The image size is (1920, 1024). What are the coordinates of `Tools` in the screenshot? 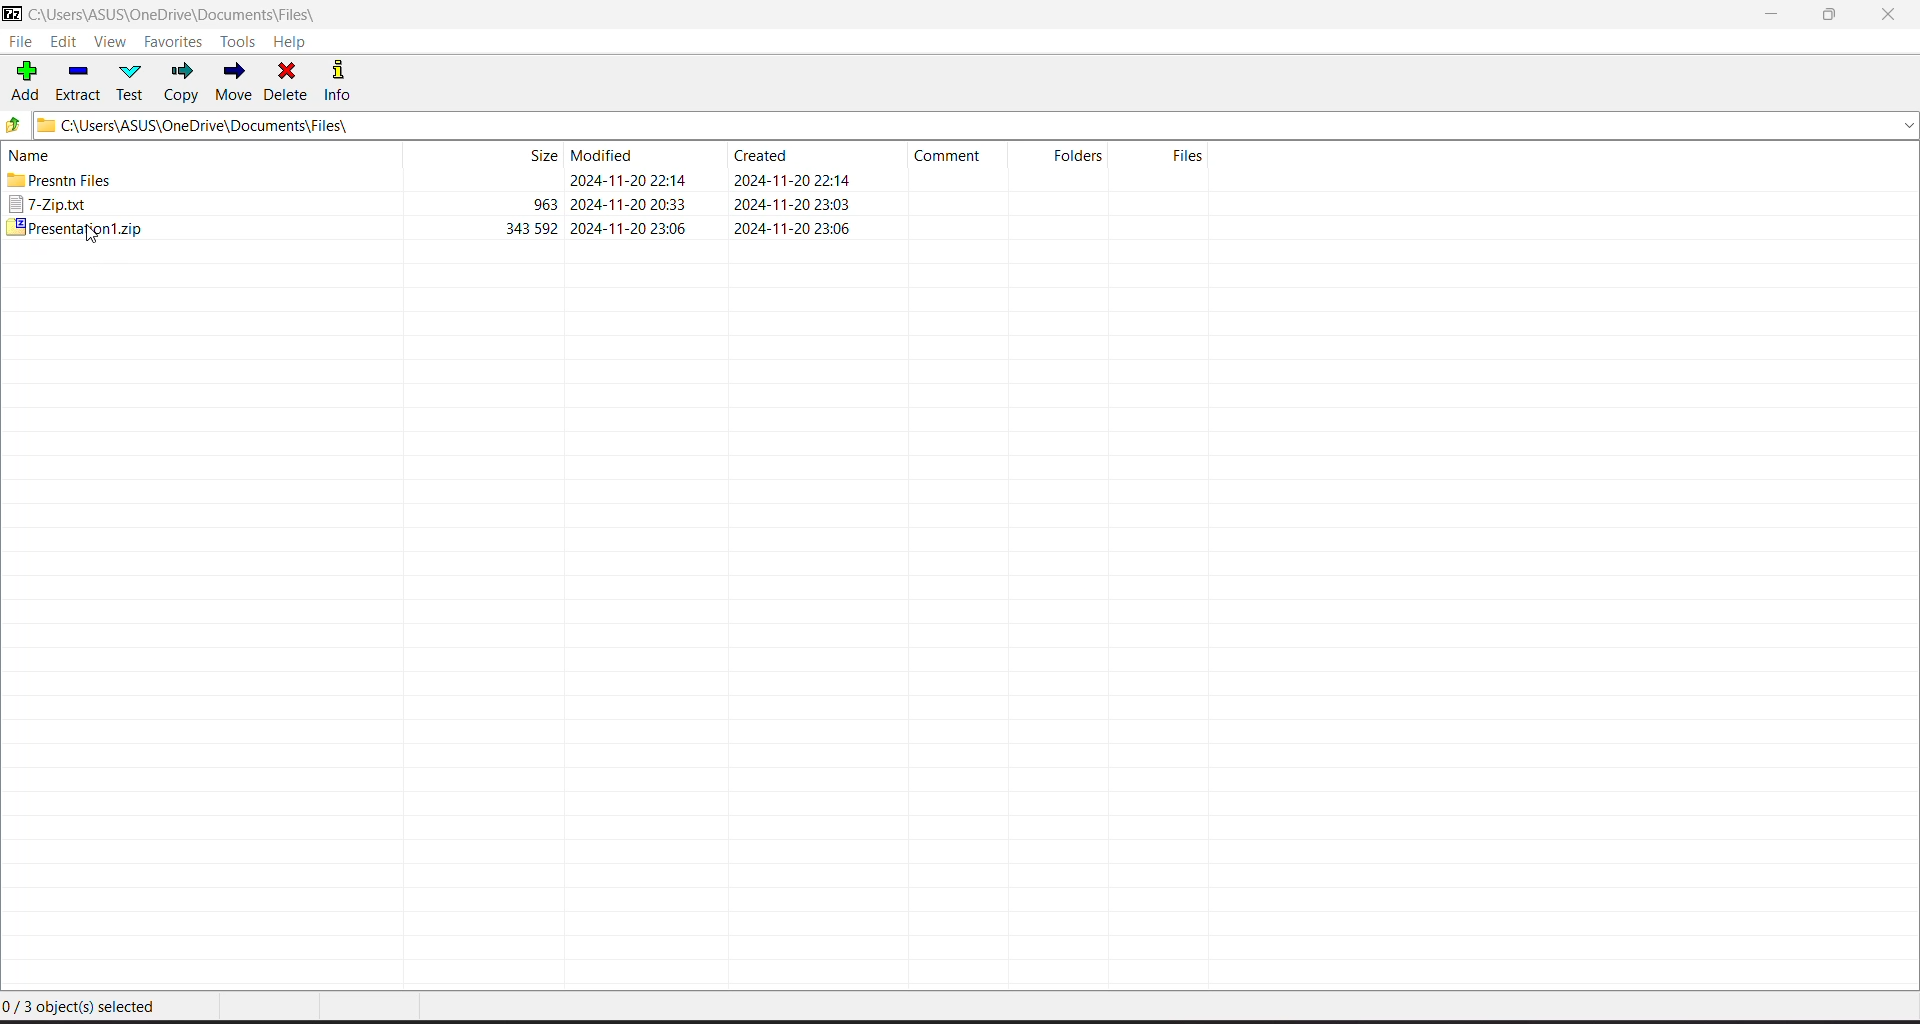 It's located at (241, 41).